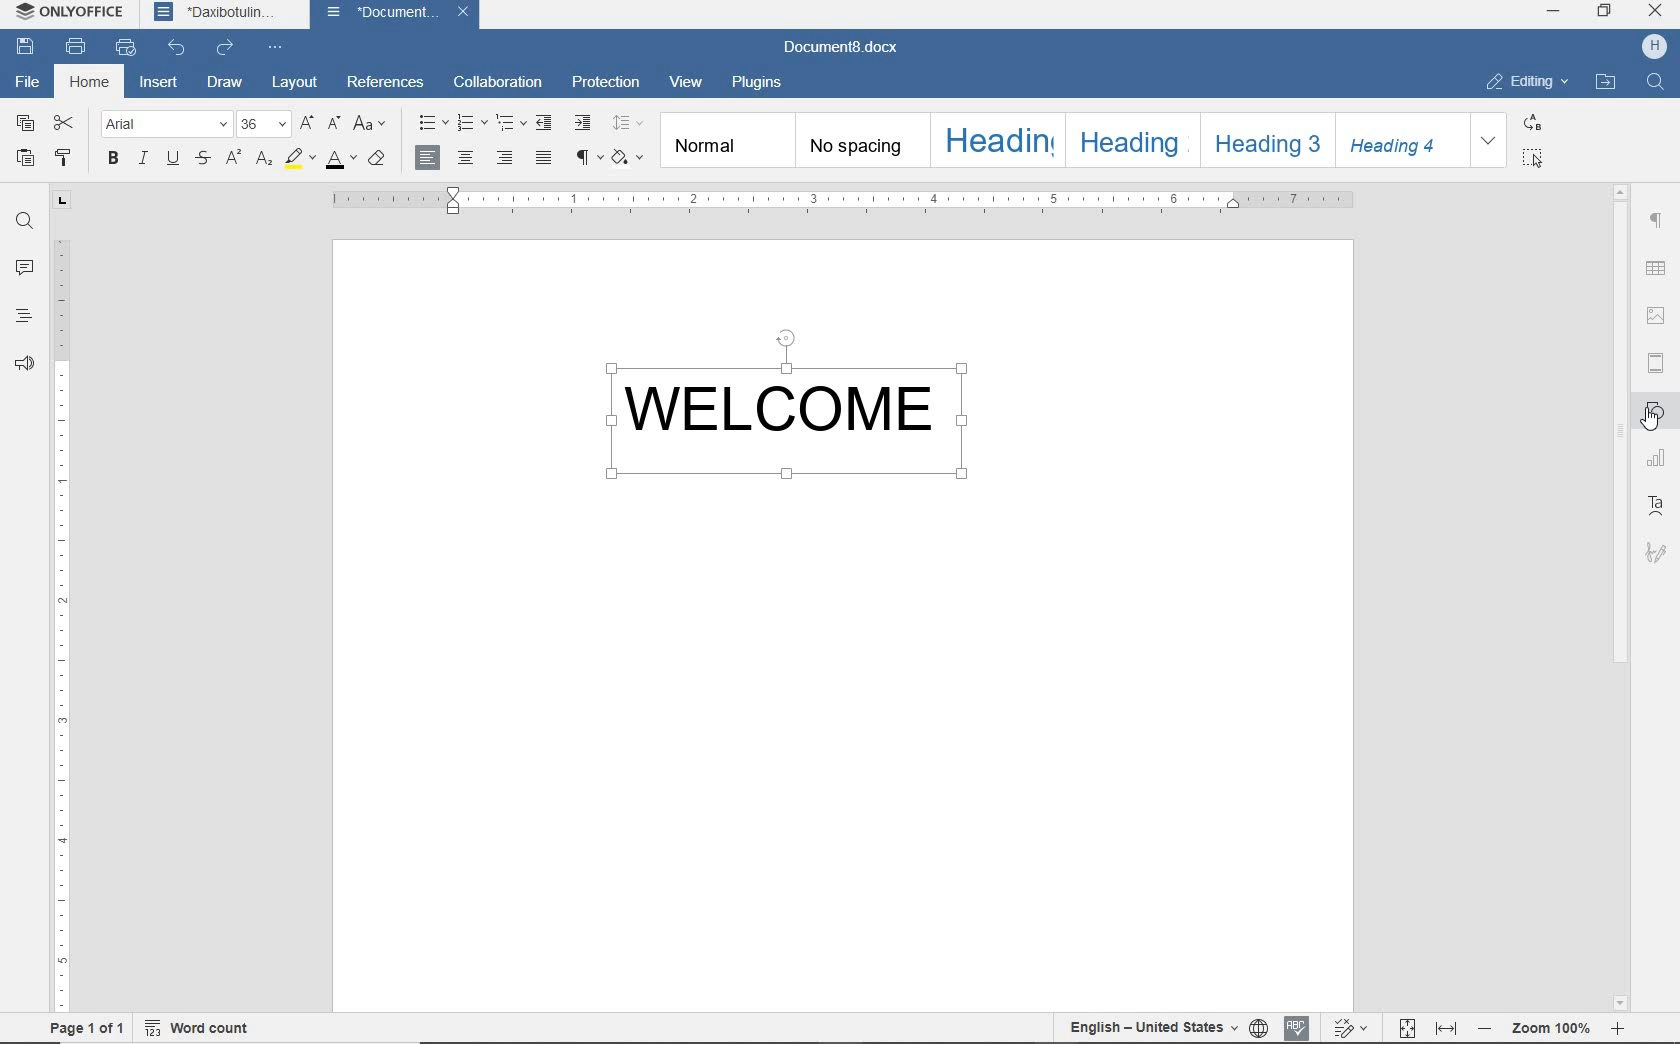  What do you see at coordinates (232, 158) in the screenshot?
I see `SUPERSCRIPT` at bounding box center [232, 158].